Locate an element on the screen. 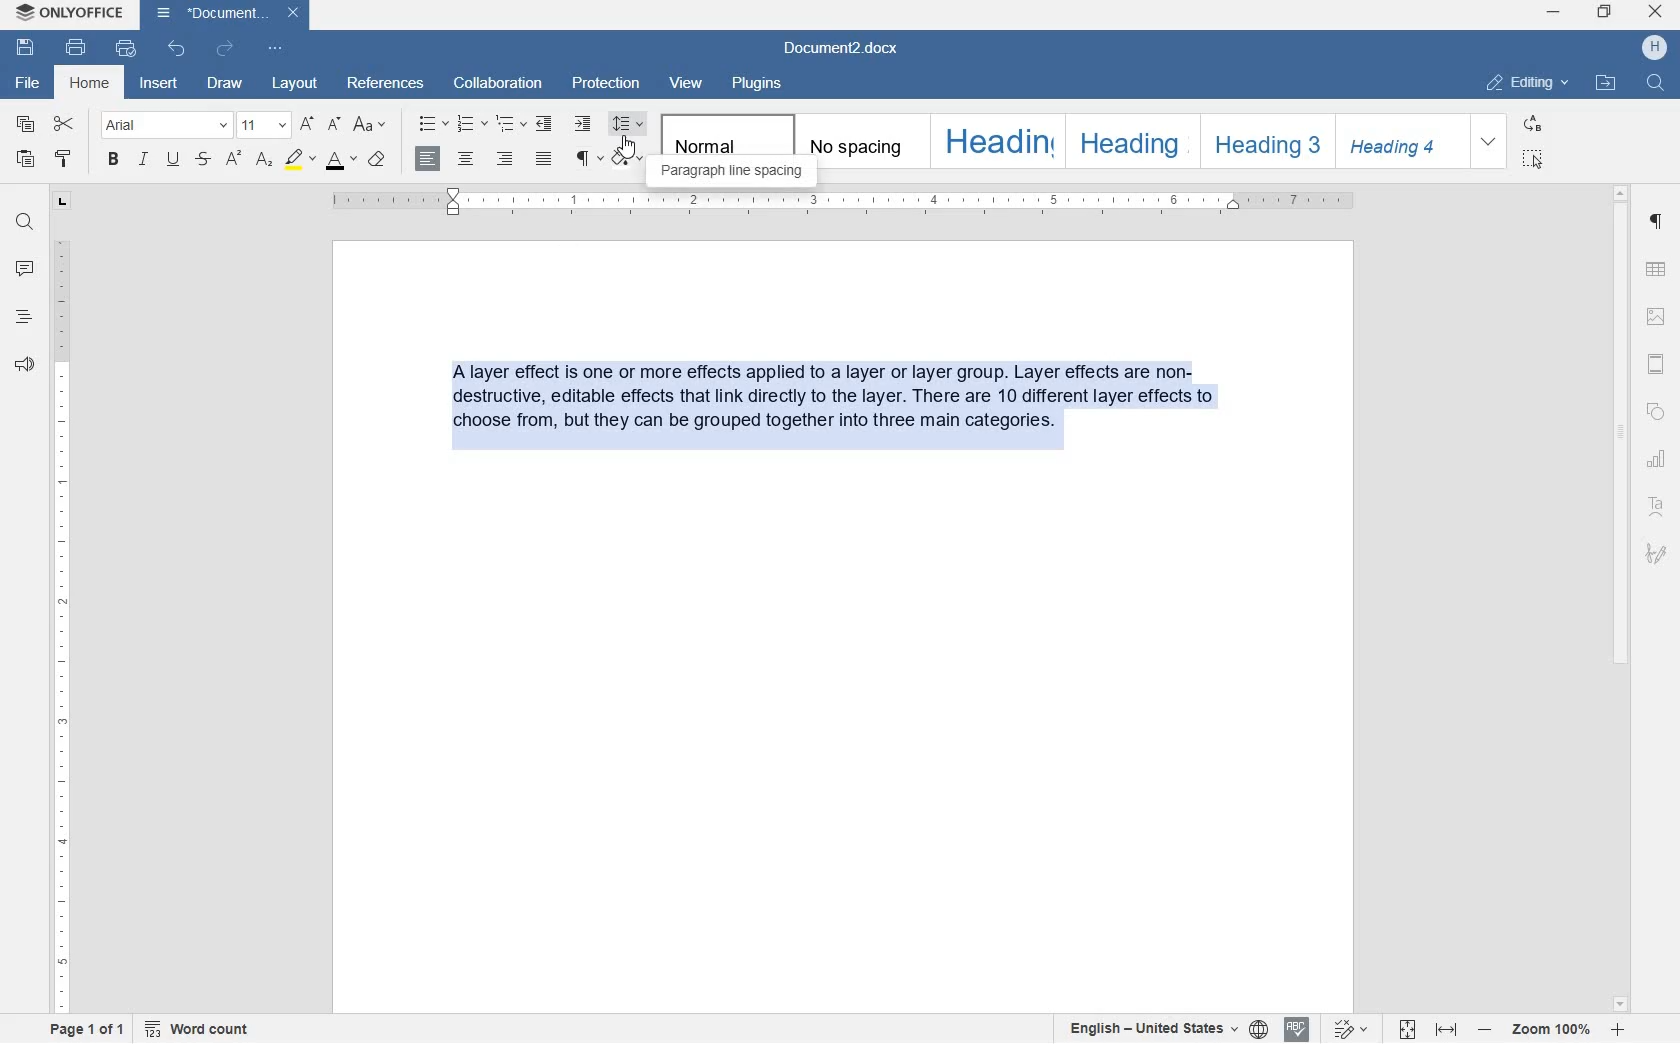 The width and height of the screenshot is (1680, 1044). font color is located at coordinates (340, 161).